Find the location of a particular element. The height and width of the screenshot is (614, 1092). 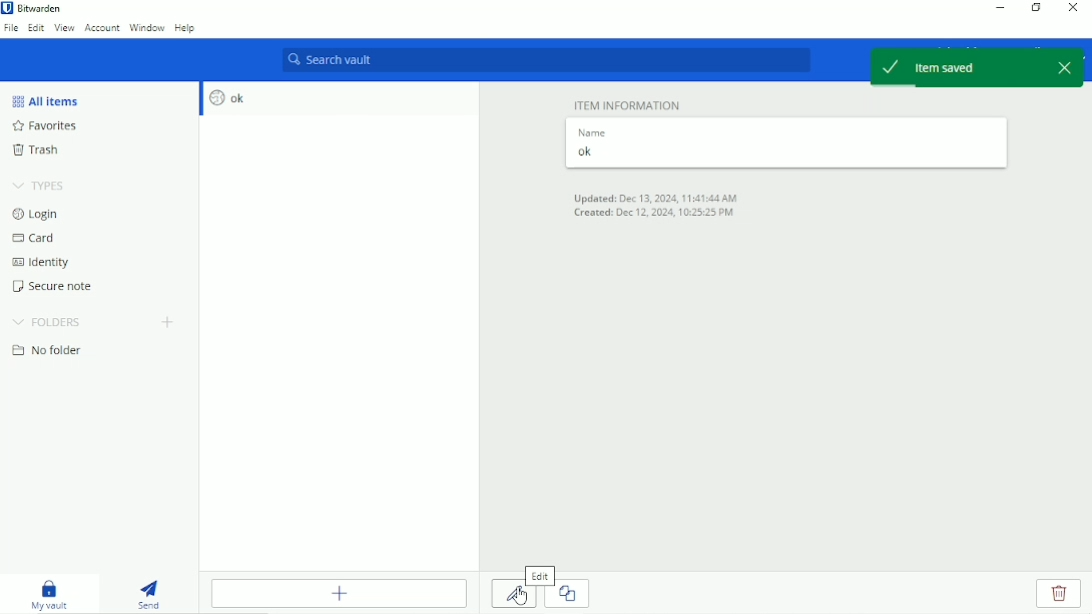

favorites is located at coordinates (46, 127).